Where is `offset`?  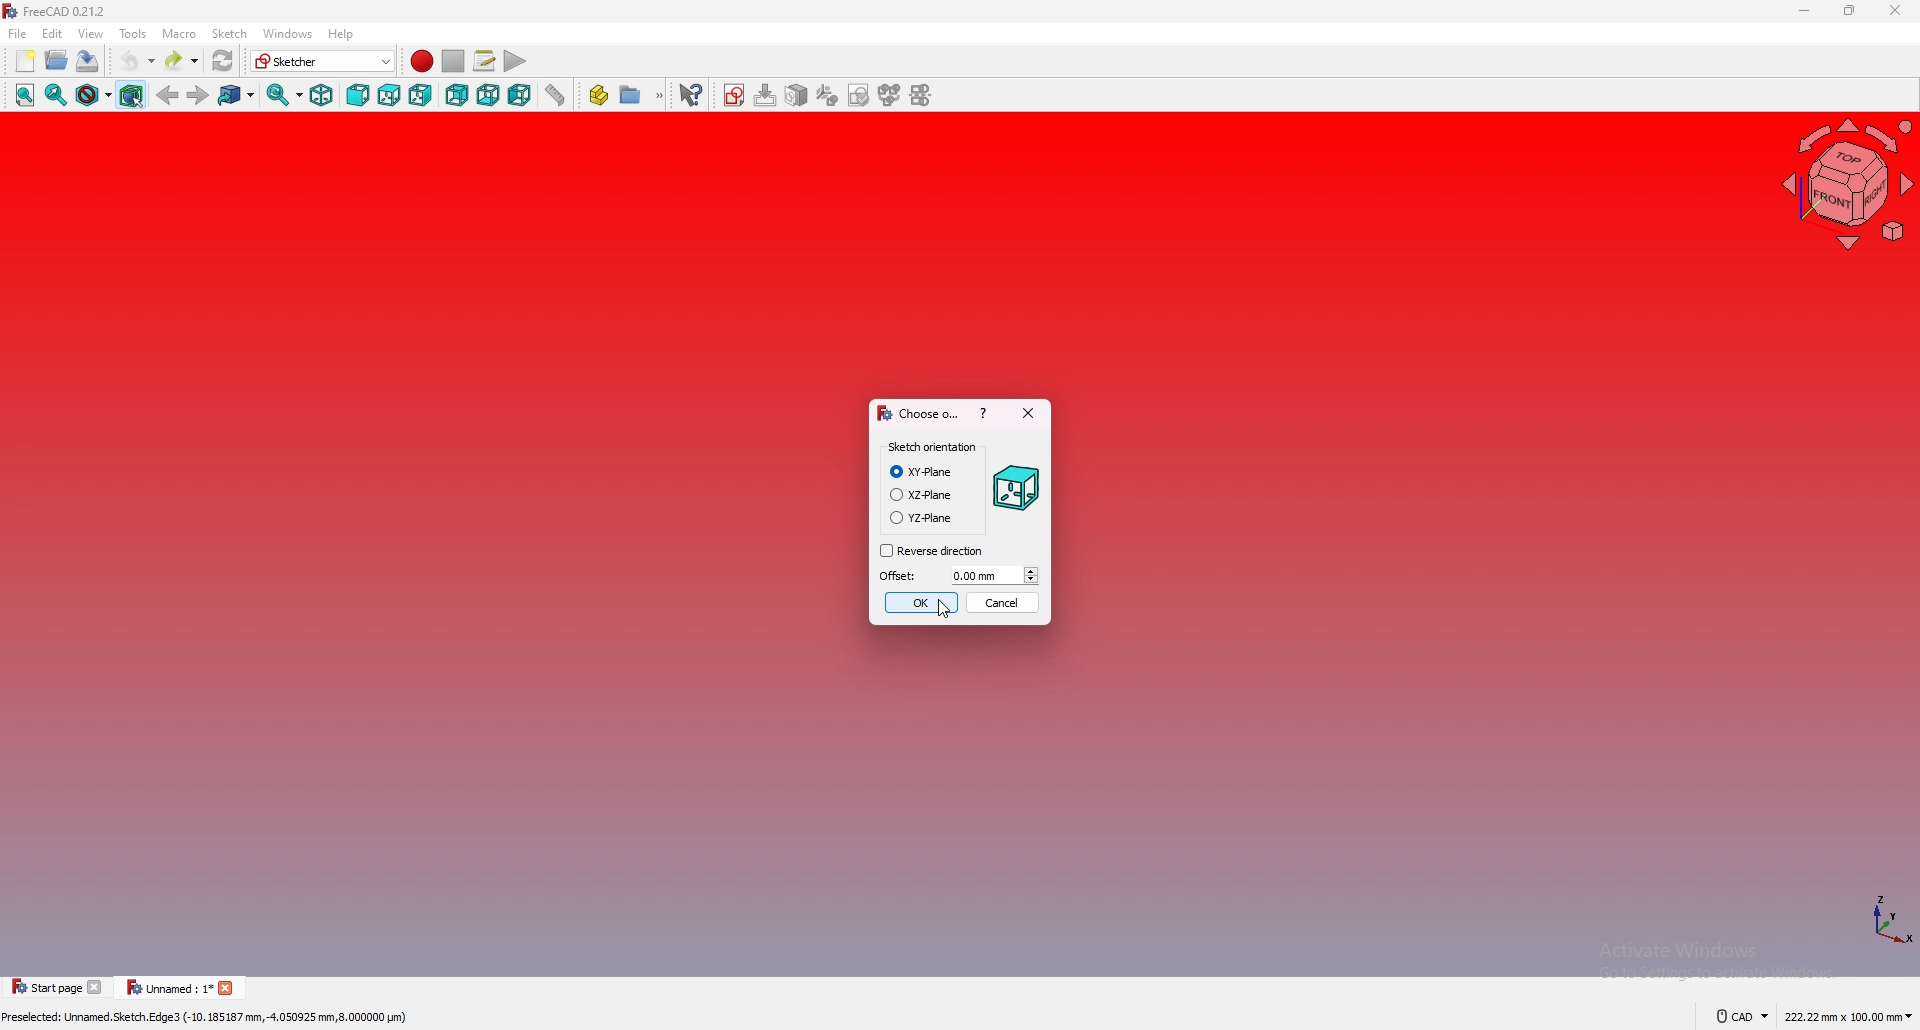 offset is located at coordinates (899, 575).